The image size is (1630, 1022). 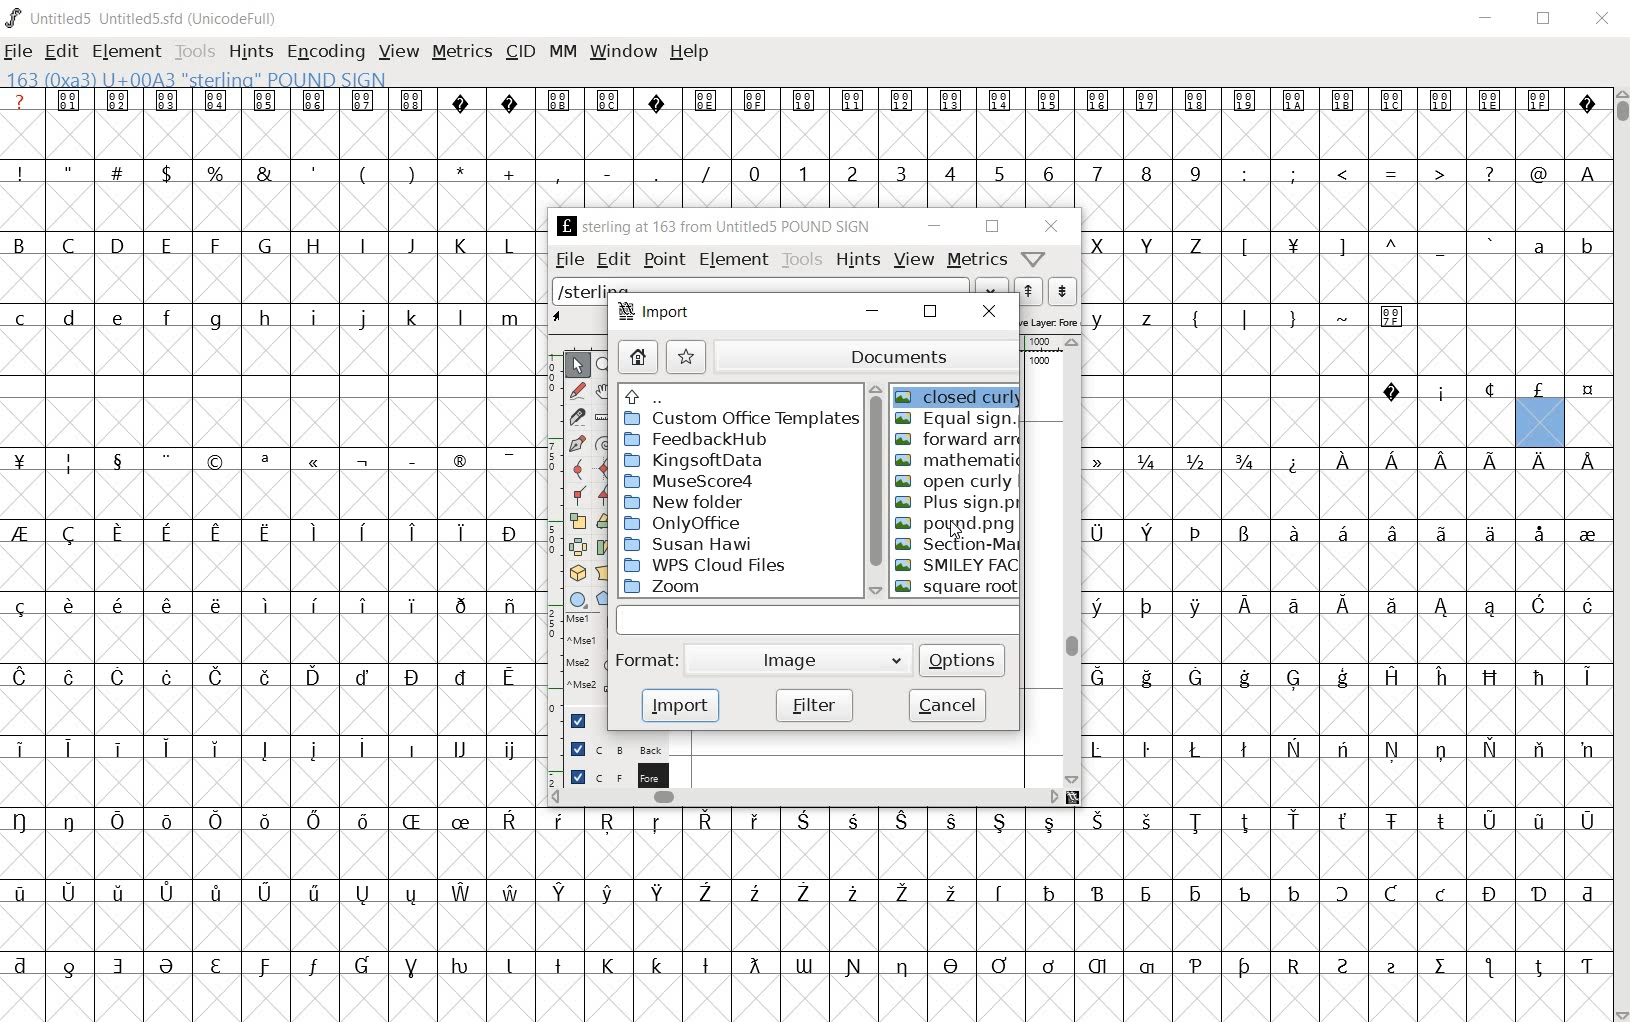 I want to click on Symbol, so click(x=215, y=821).